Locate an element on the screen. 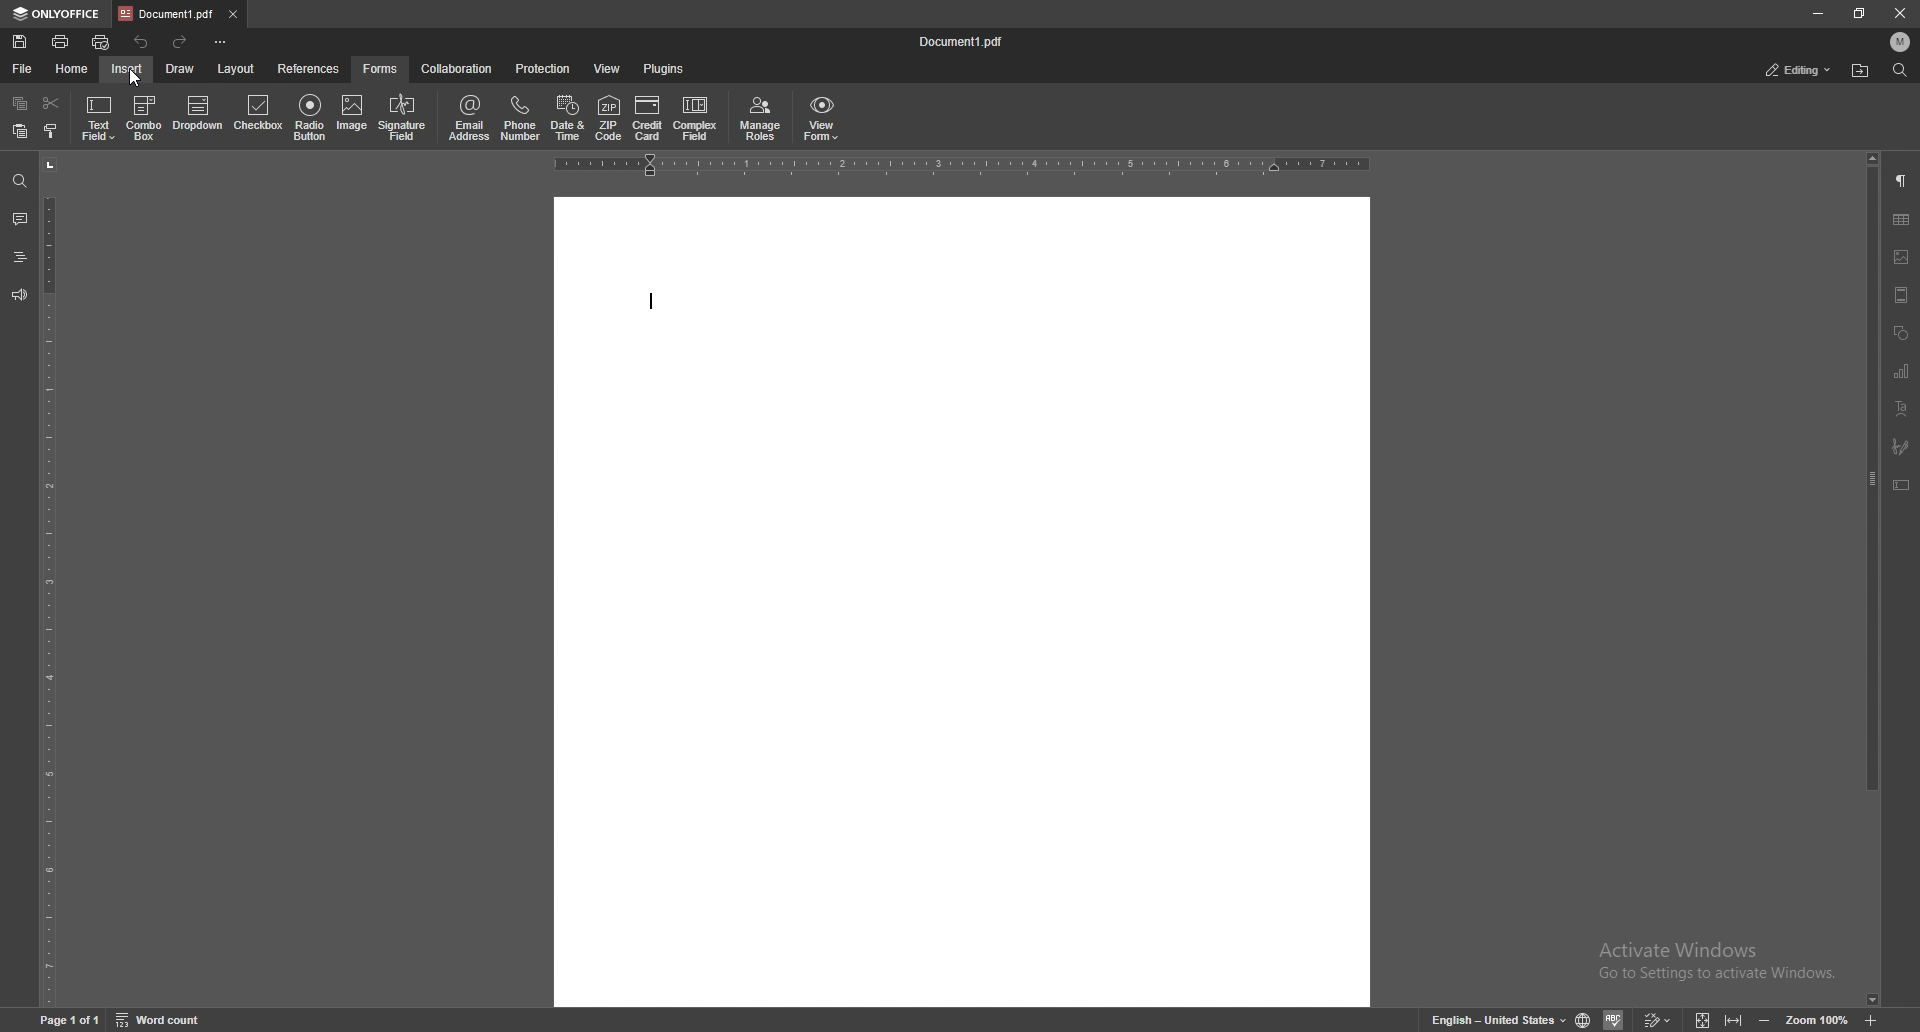 Image resolution: width=1920 pixels, height=1032 pixels. scroll bar is located at coordinates (1873, 579).